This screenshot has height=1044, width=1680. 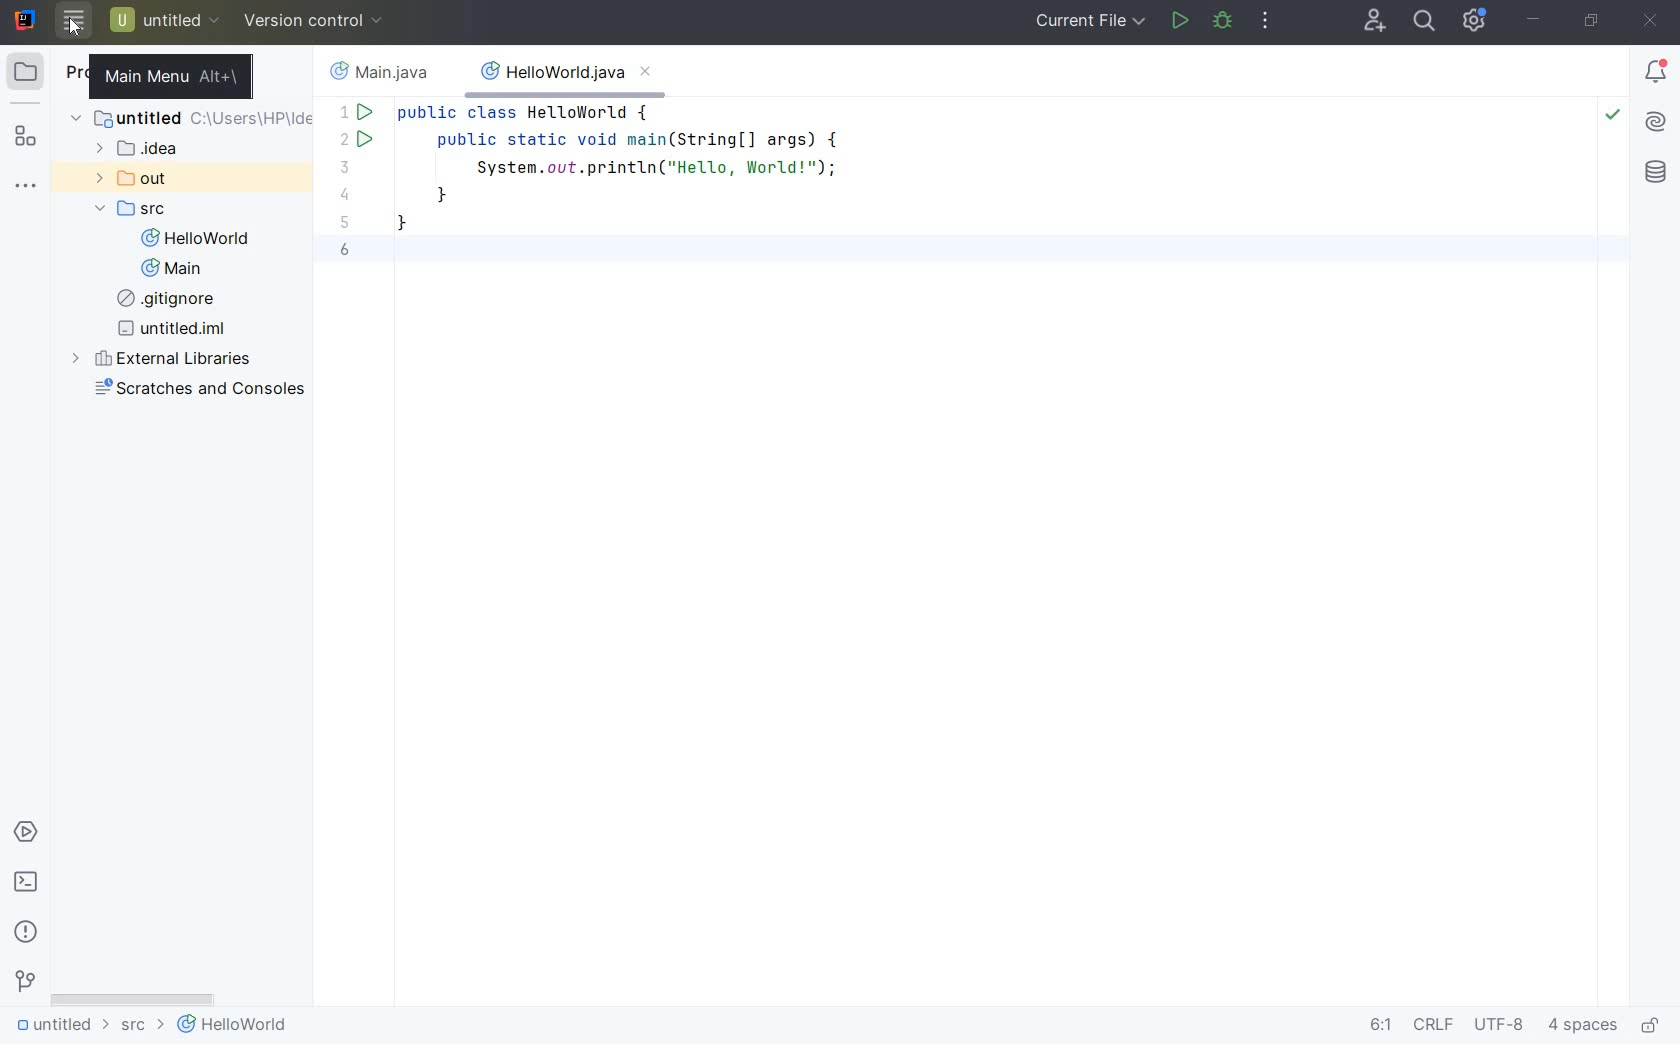 I want to click on run, so click(x=1179, y=22).